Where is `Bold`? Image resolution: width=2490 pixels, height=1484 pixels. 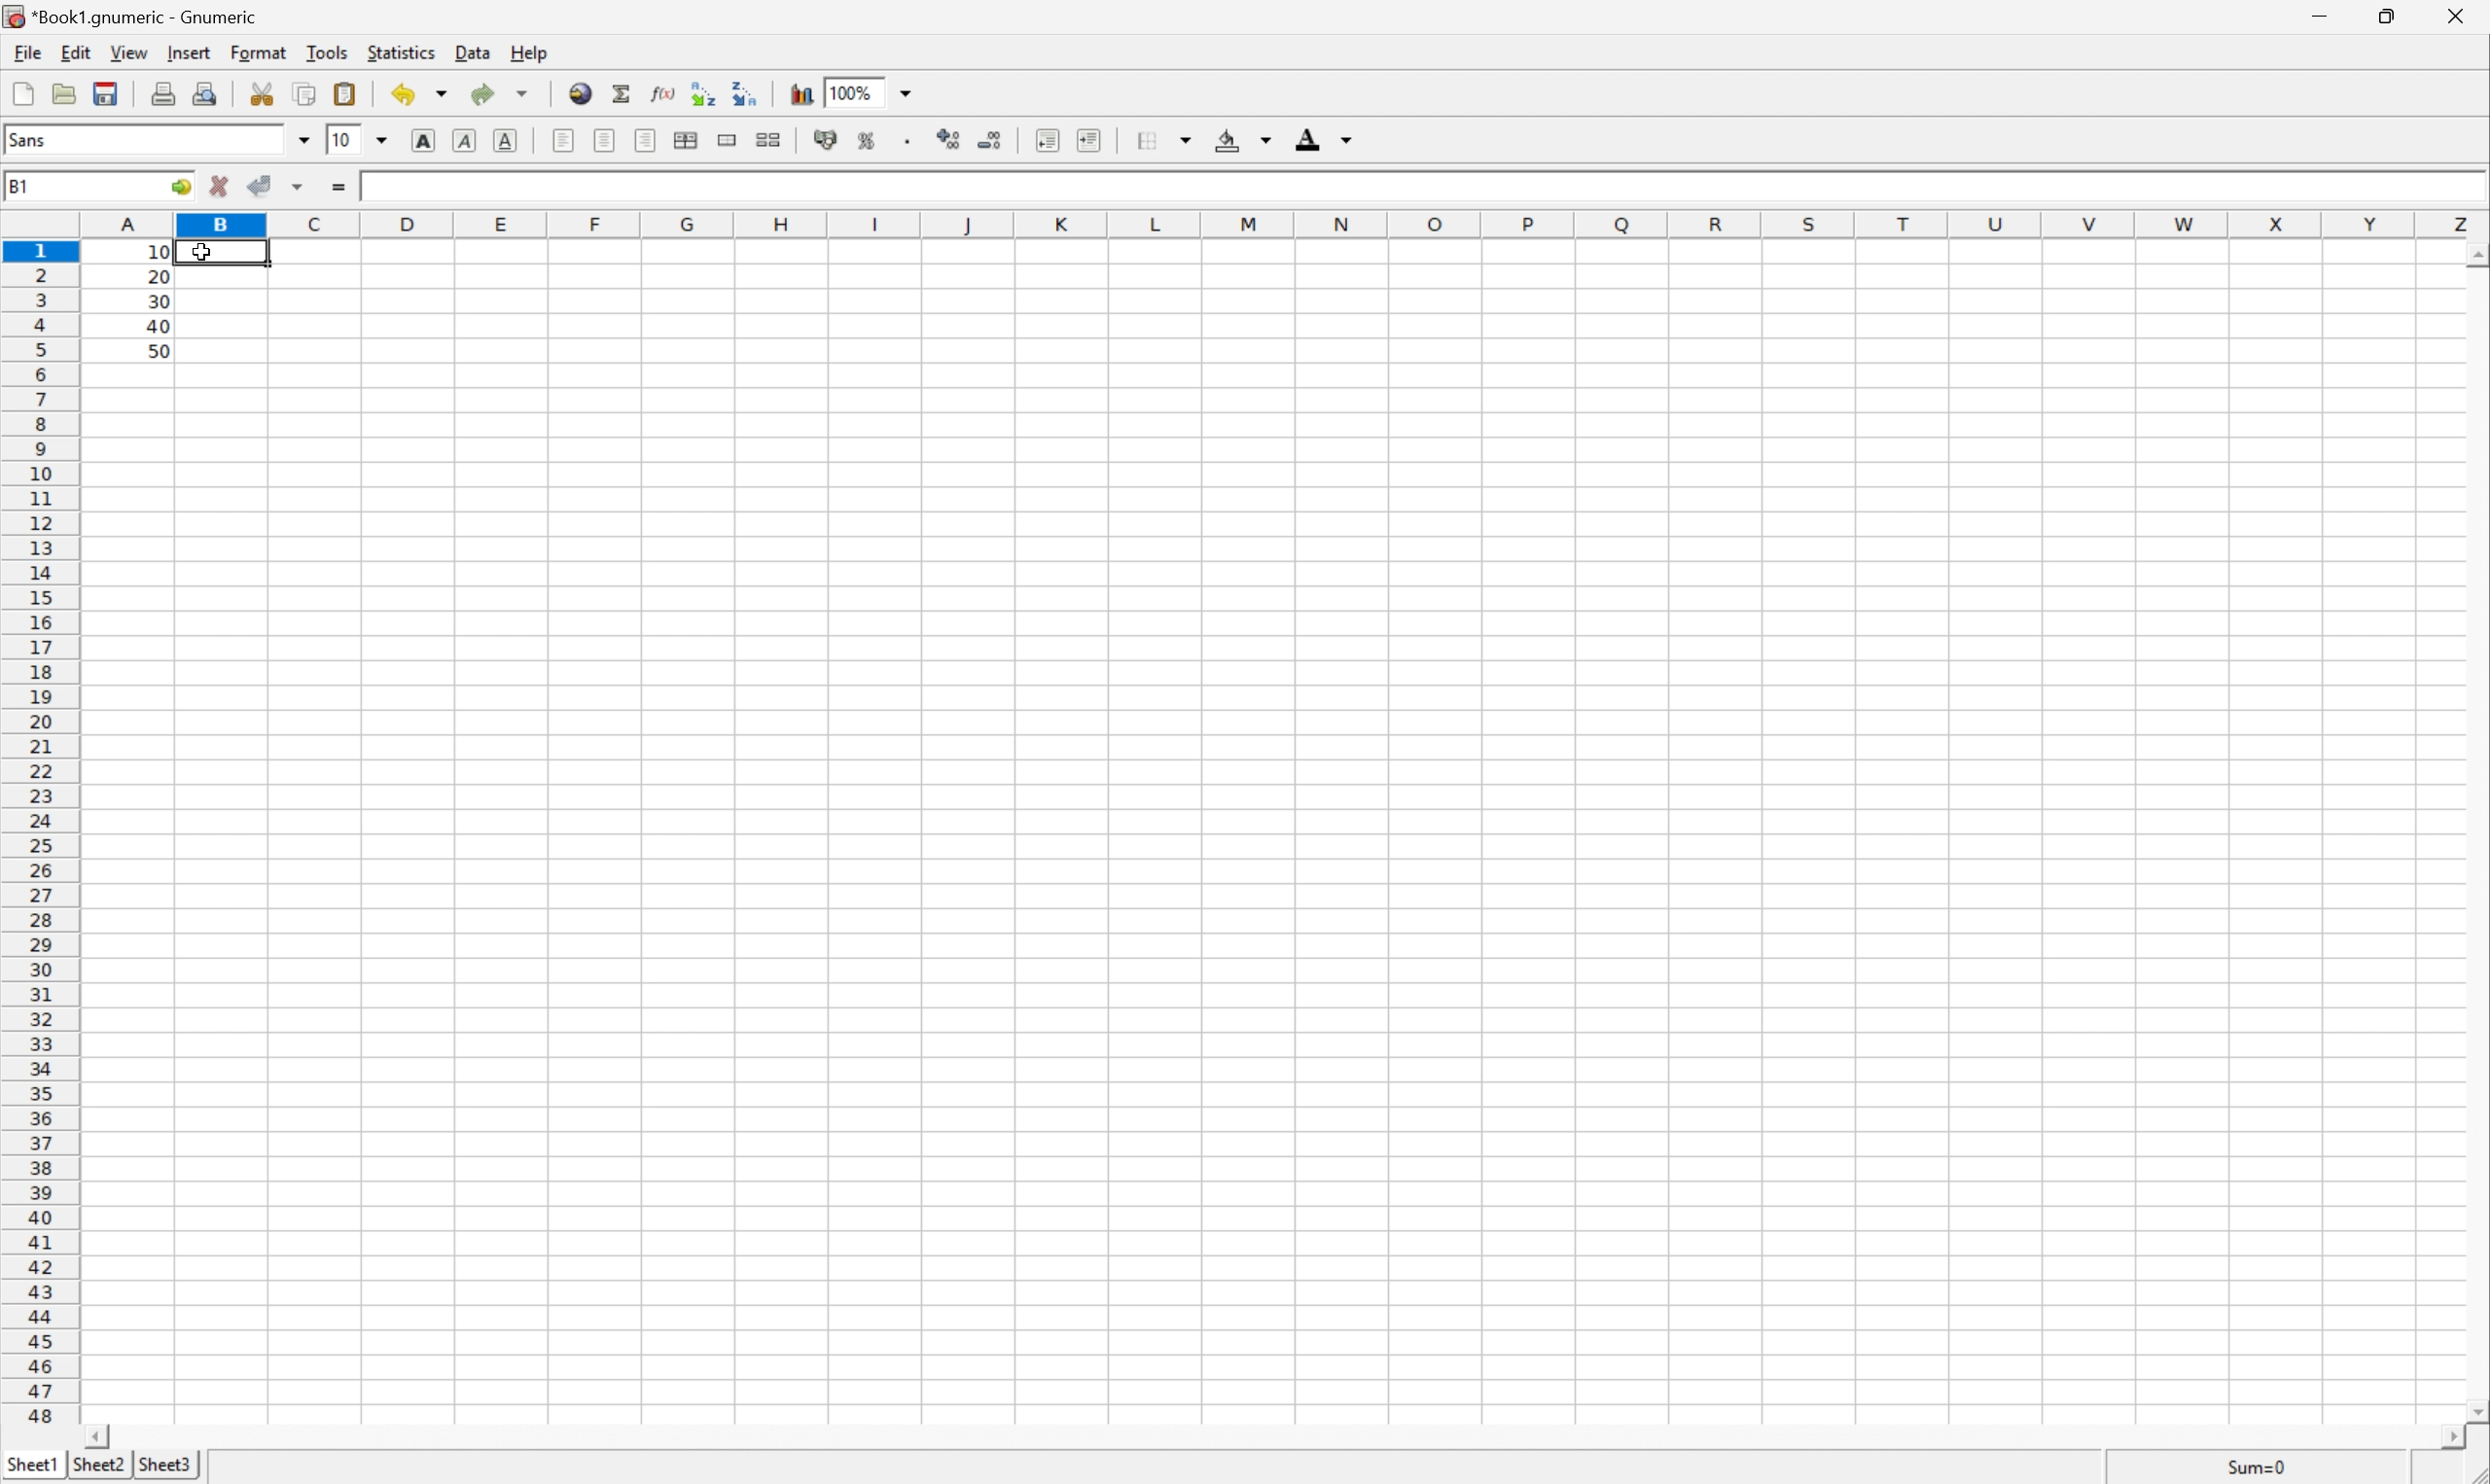
Bold is located at coordinates (423, 139).